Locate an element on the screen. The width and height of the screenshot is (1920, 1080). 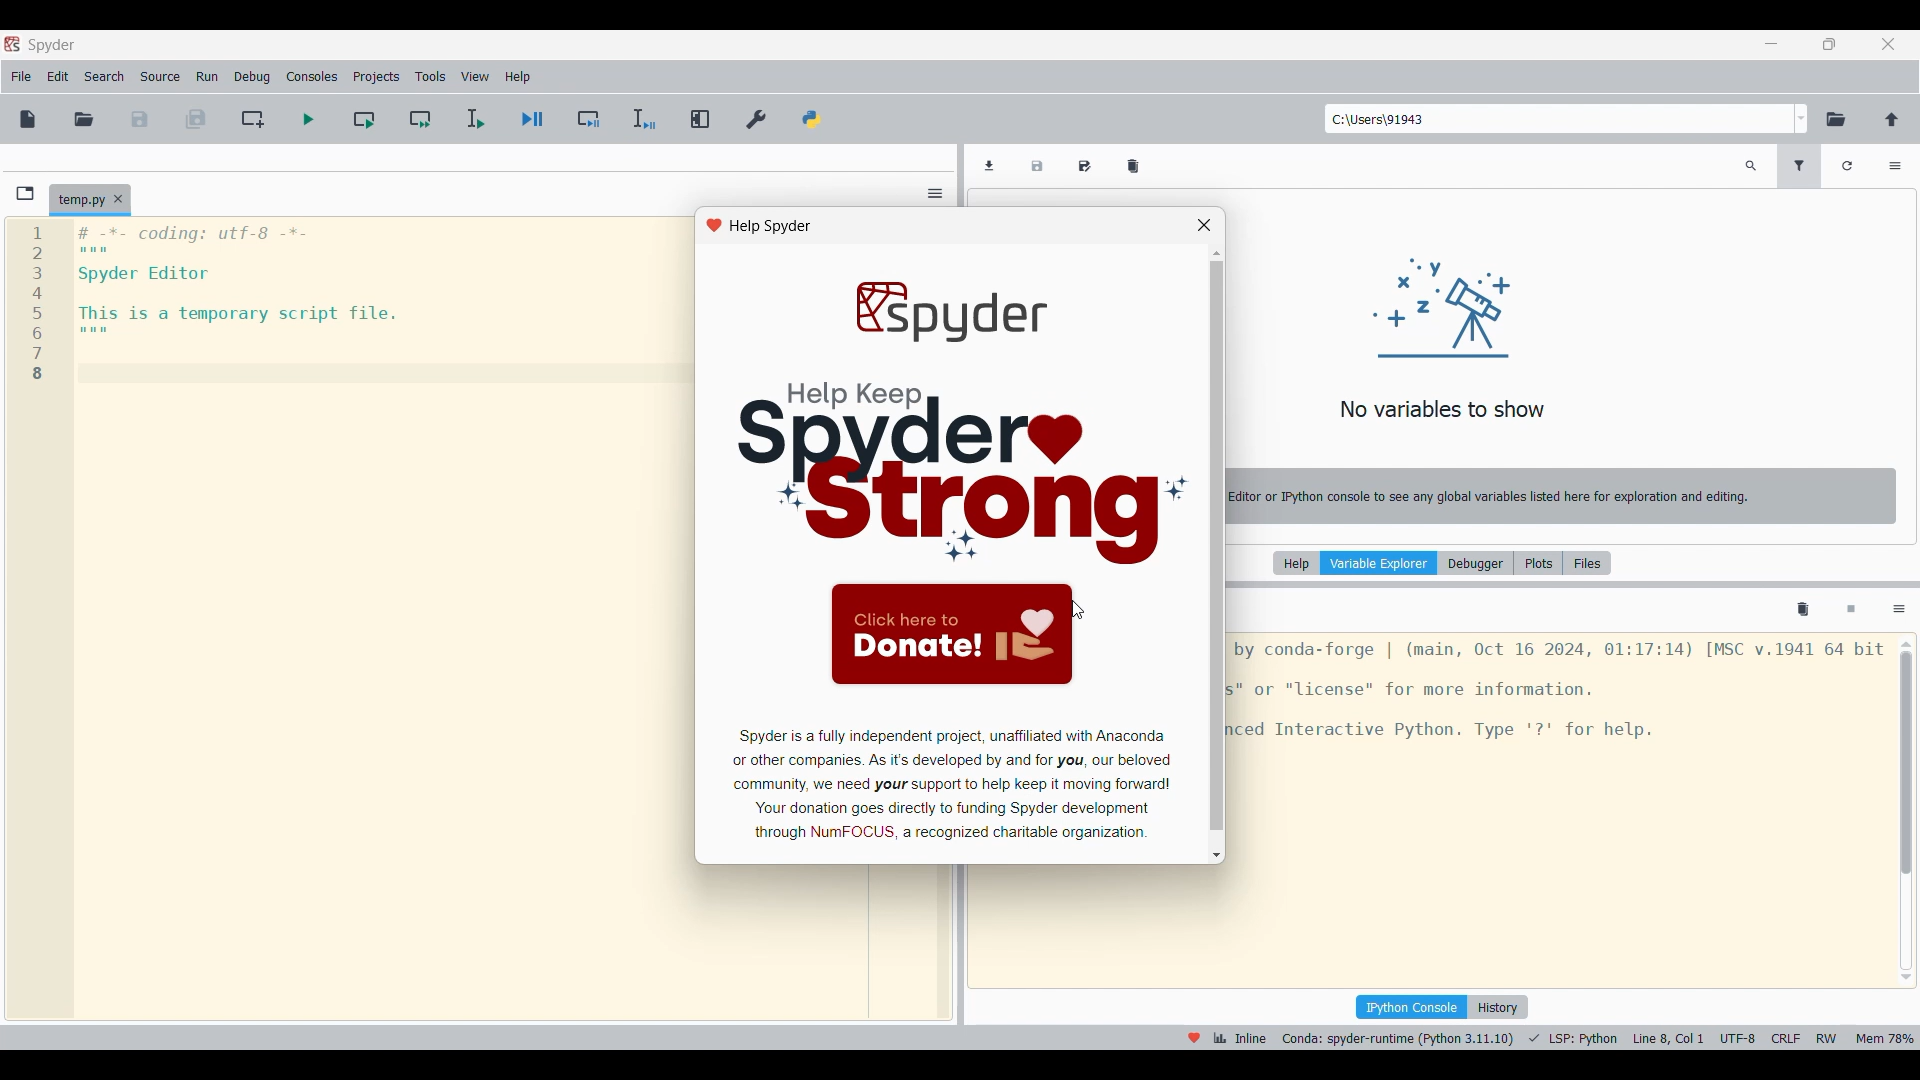
Consoles menu is located at coordinates (311, 76).